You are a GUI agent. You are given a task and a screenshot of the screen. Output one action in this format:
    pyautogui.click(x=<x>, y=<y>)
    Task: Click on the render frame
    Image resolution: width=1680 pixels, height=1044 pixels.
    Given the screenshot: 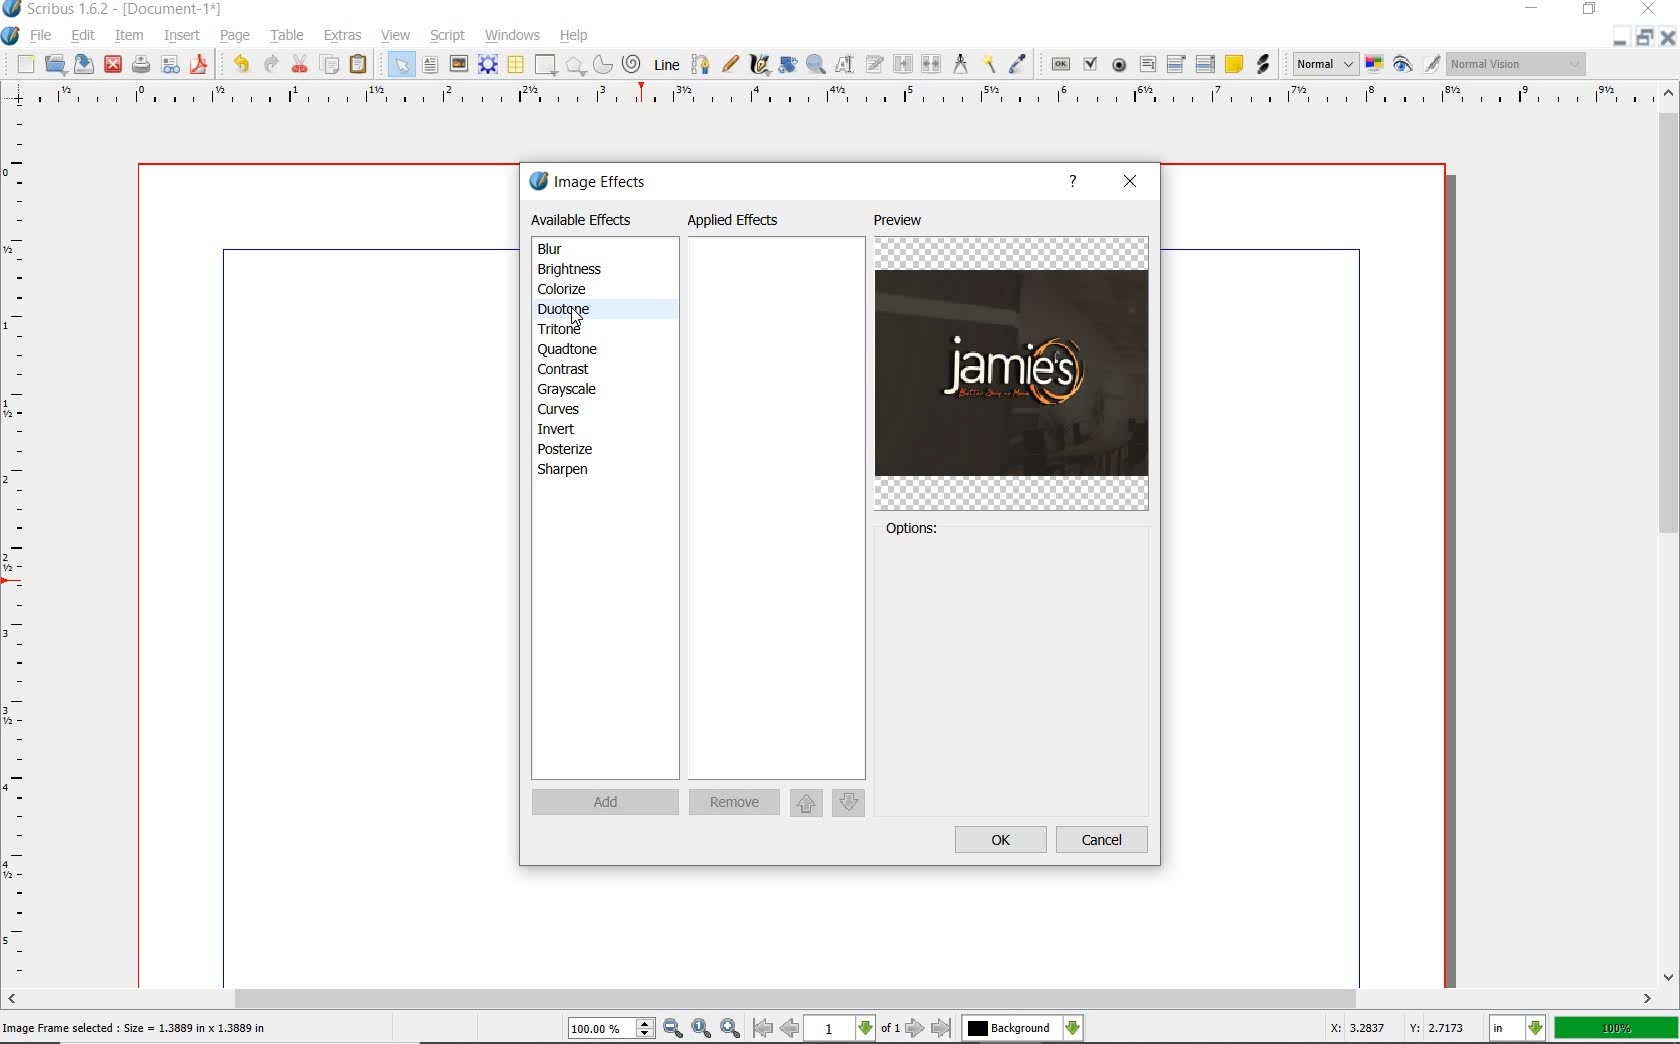 What is the action you would take?
    pyautogui.click(x=487, y=65)
    